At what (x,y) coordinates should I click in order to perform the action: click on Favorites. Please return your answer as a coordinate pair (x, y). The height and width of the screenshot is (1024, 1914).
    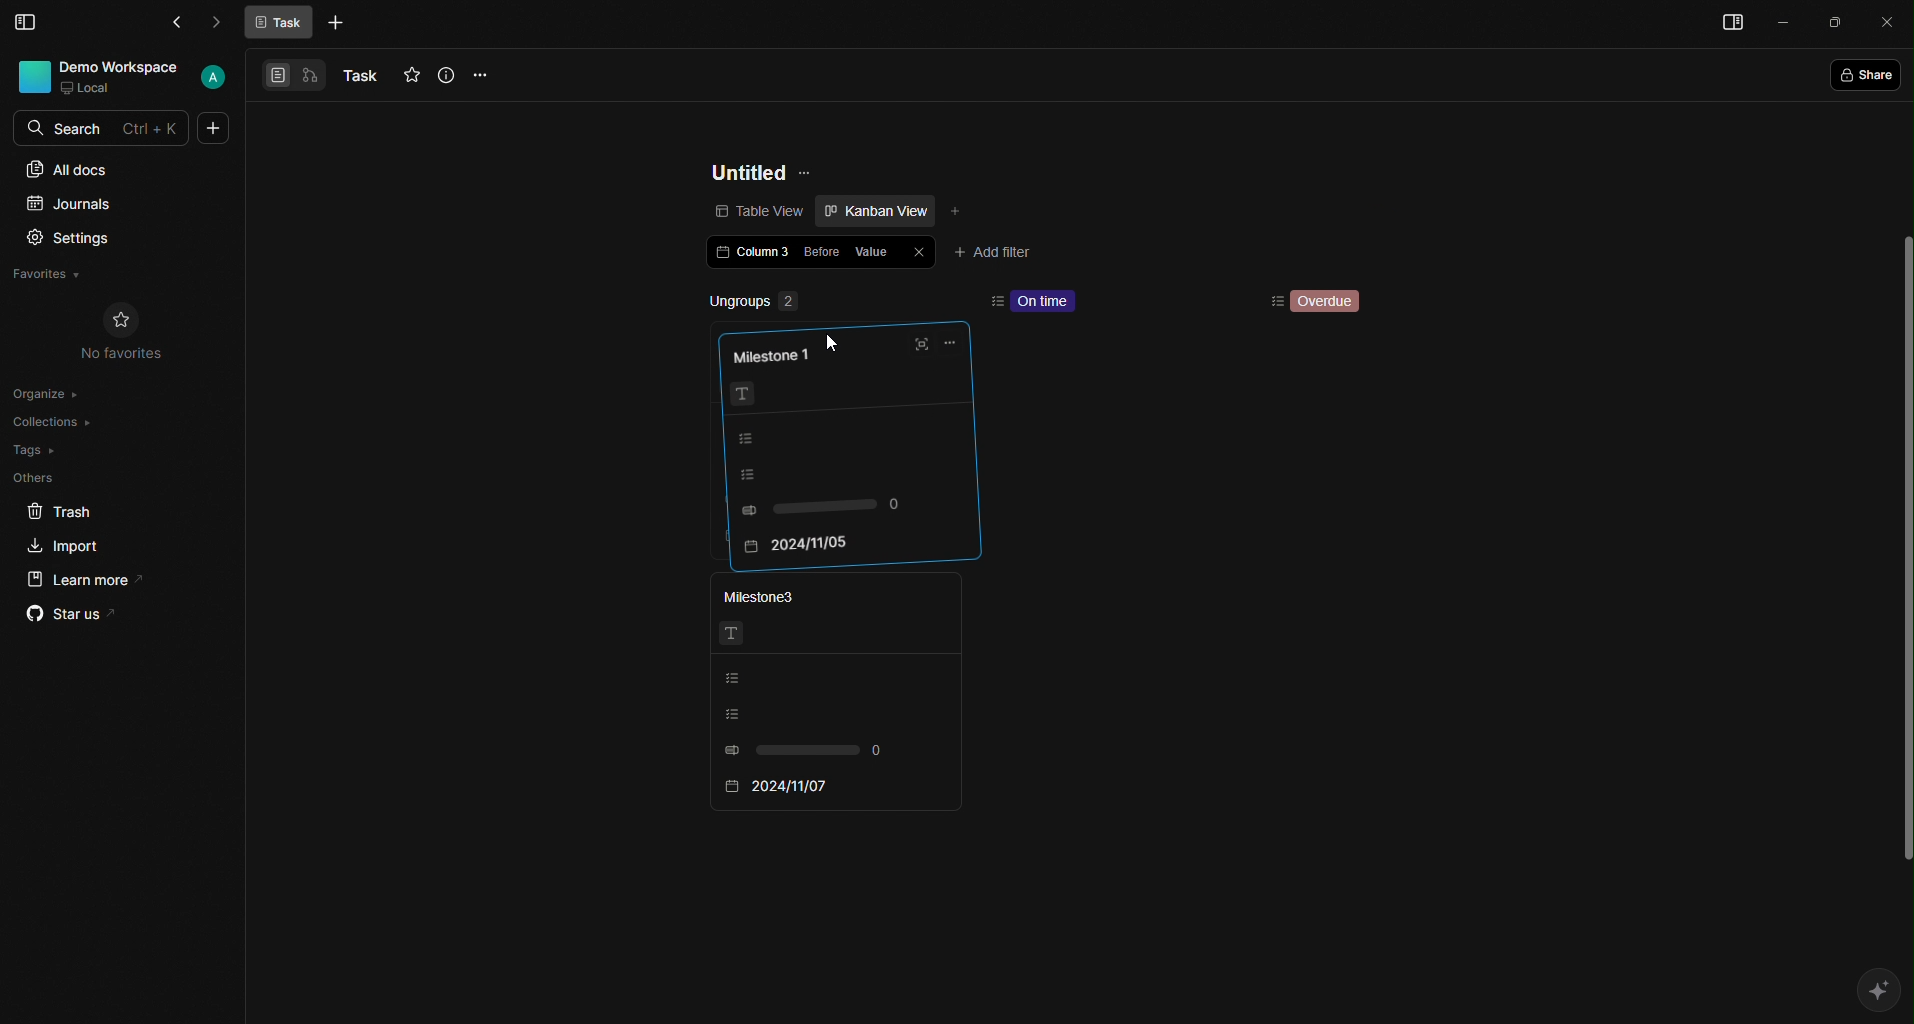
    Looking at the image, I should click on (49, 273).